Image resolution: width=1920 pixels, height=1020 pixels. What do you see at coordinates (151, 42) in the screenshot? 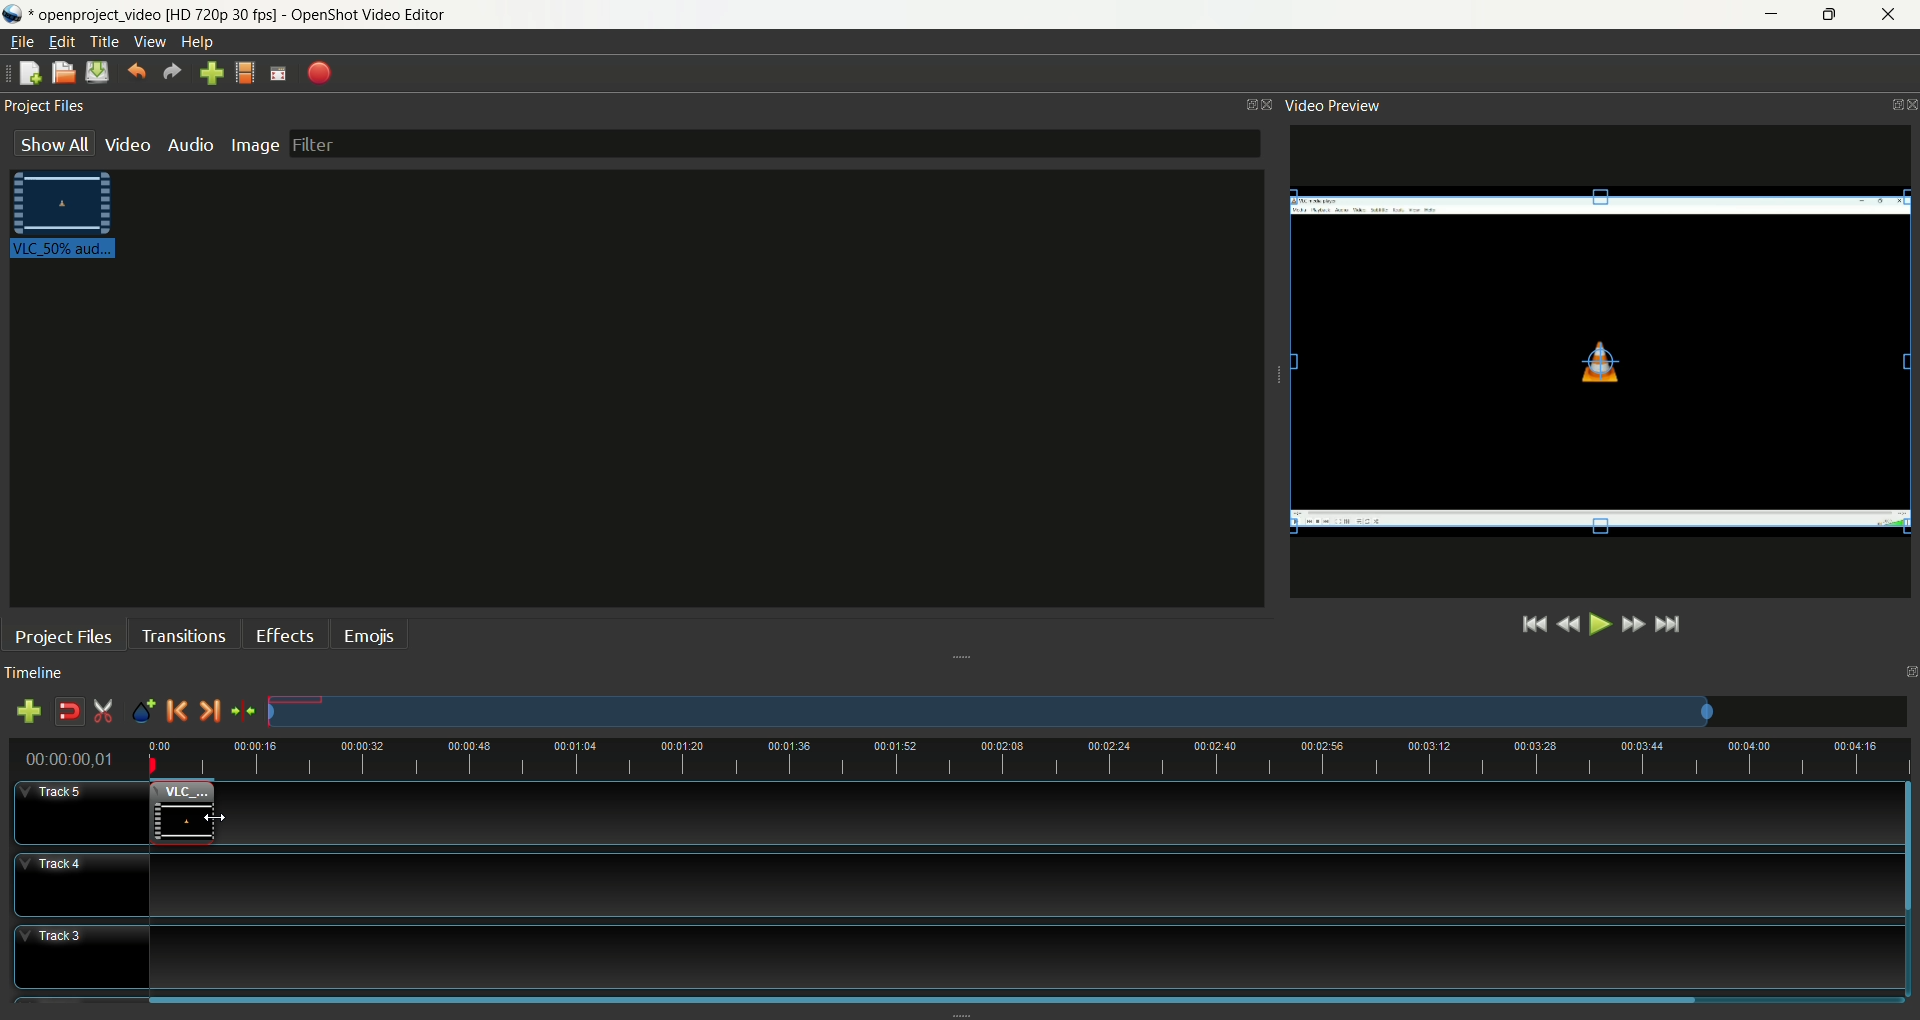
I see `view` at bounding box center [151, 42].